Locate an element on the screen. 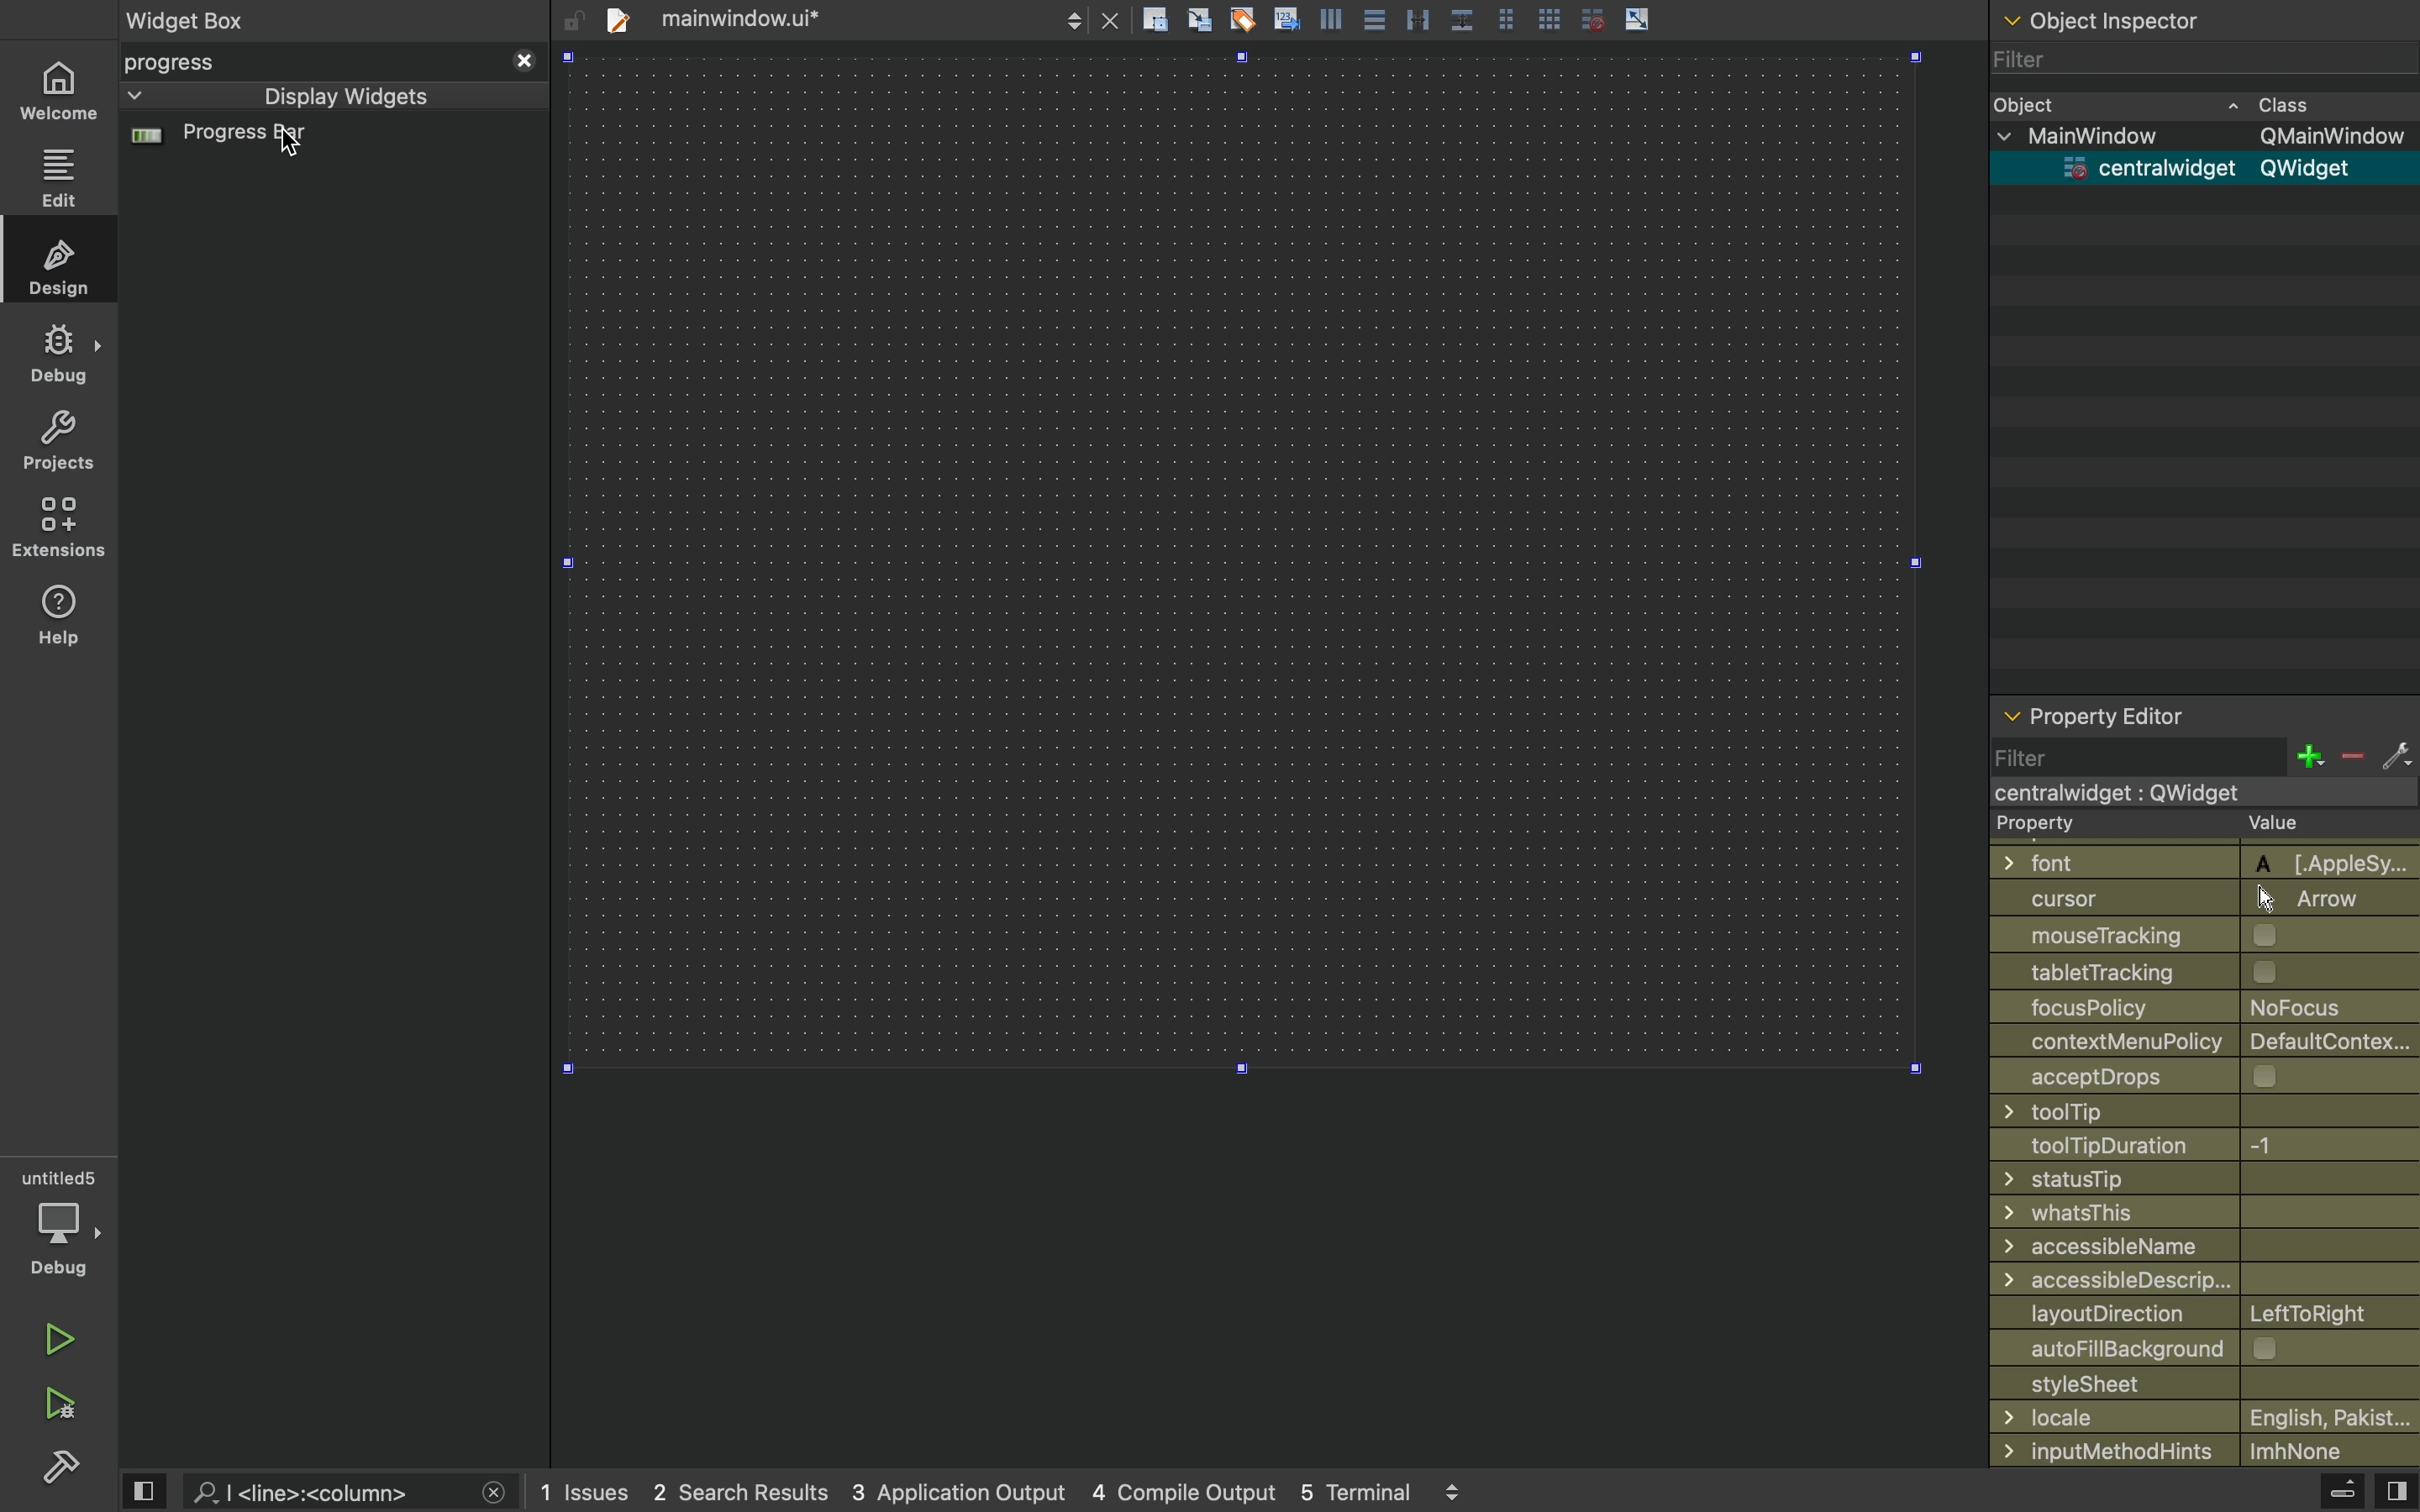  display widget is located at coordinates (306, 96).